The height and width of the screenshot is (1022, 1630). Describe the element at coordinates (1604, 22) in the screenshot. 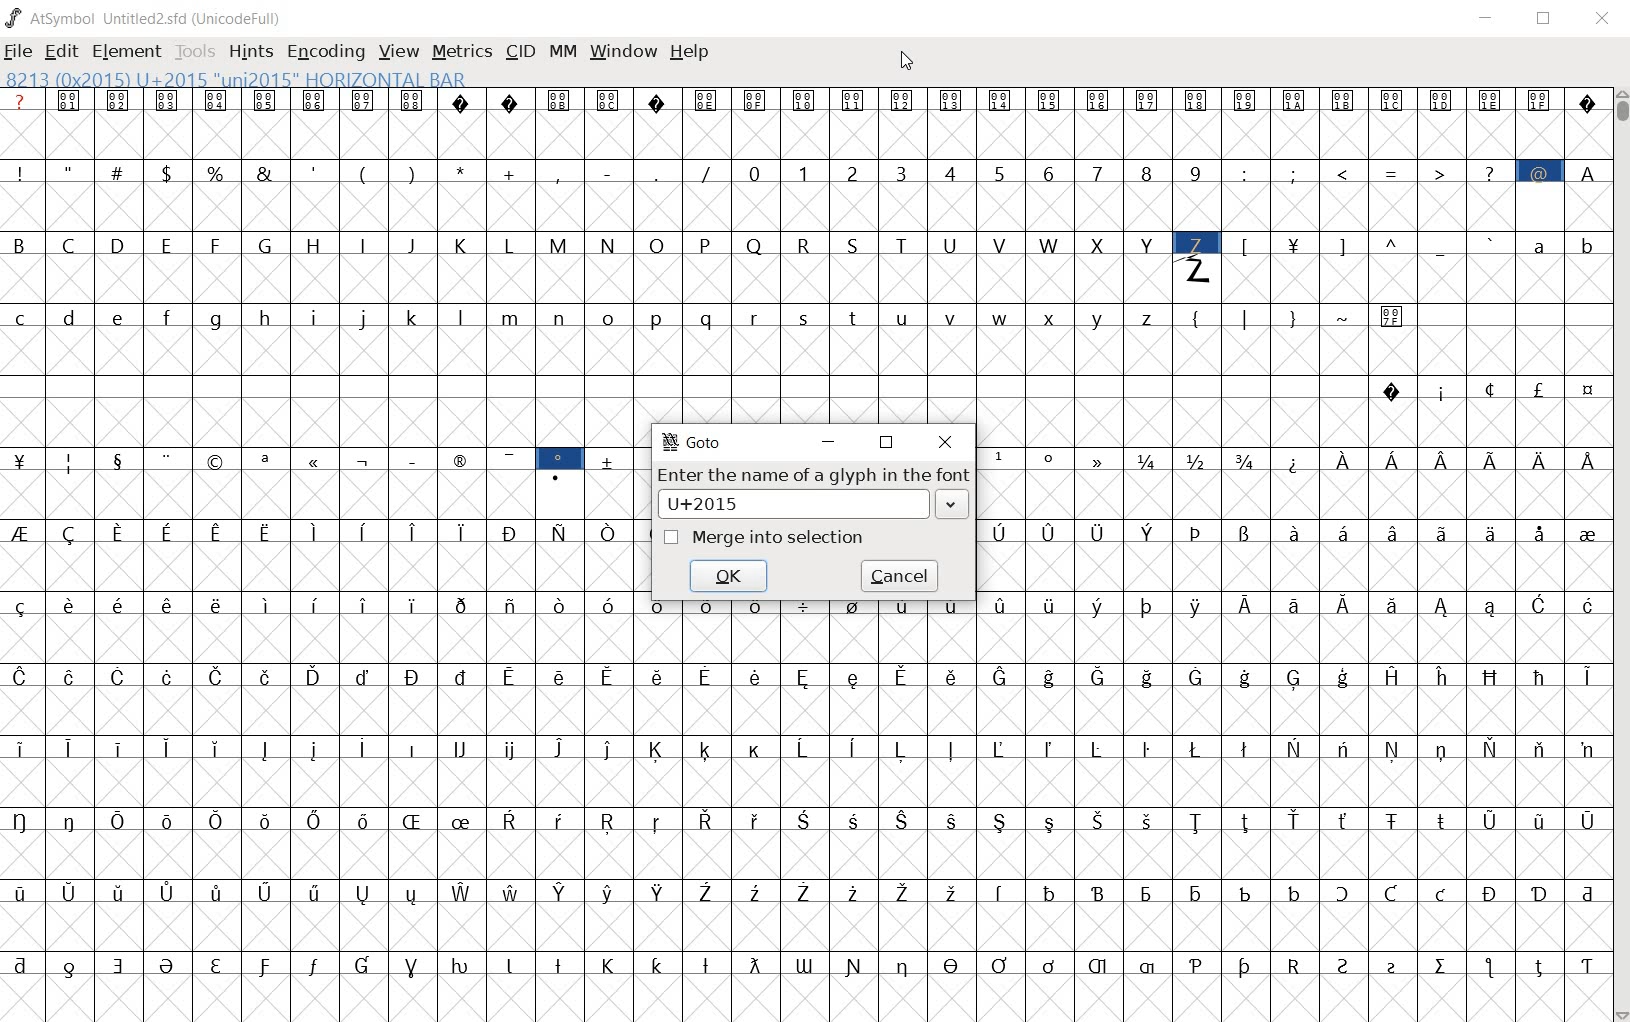

I see `CLOSE` at that location.